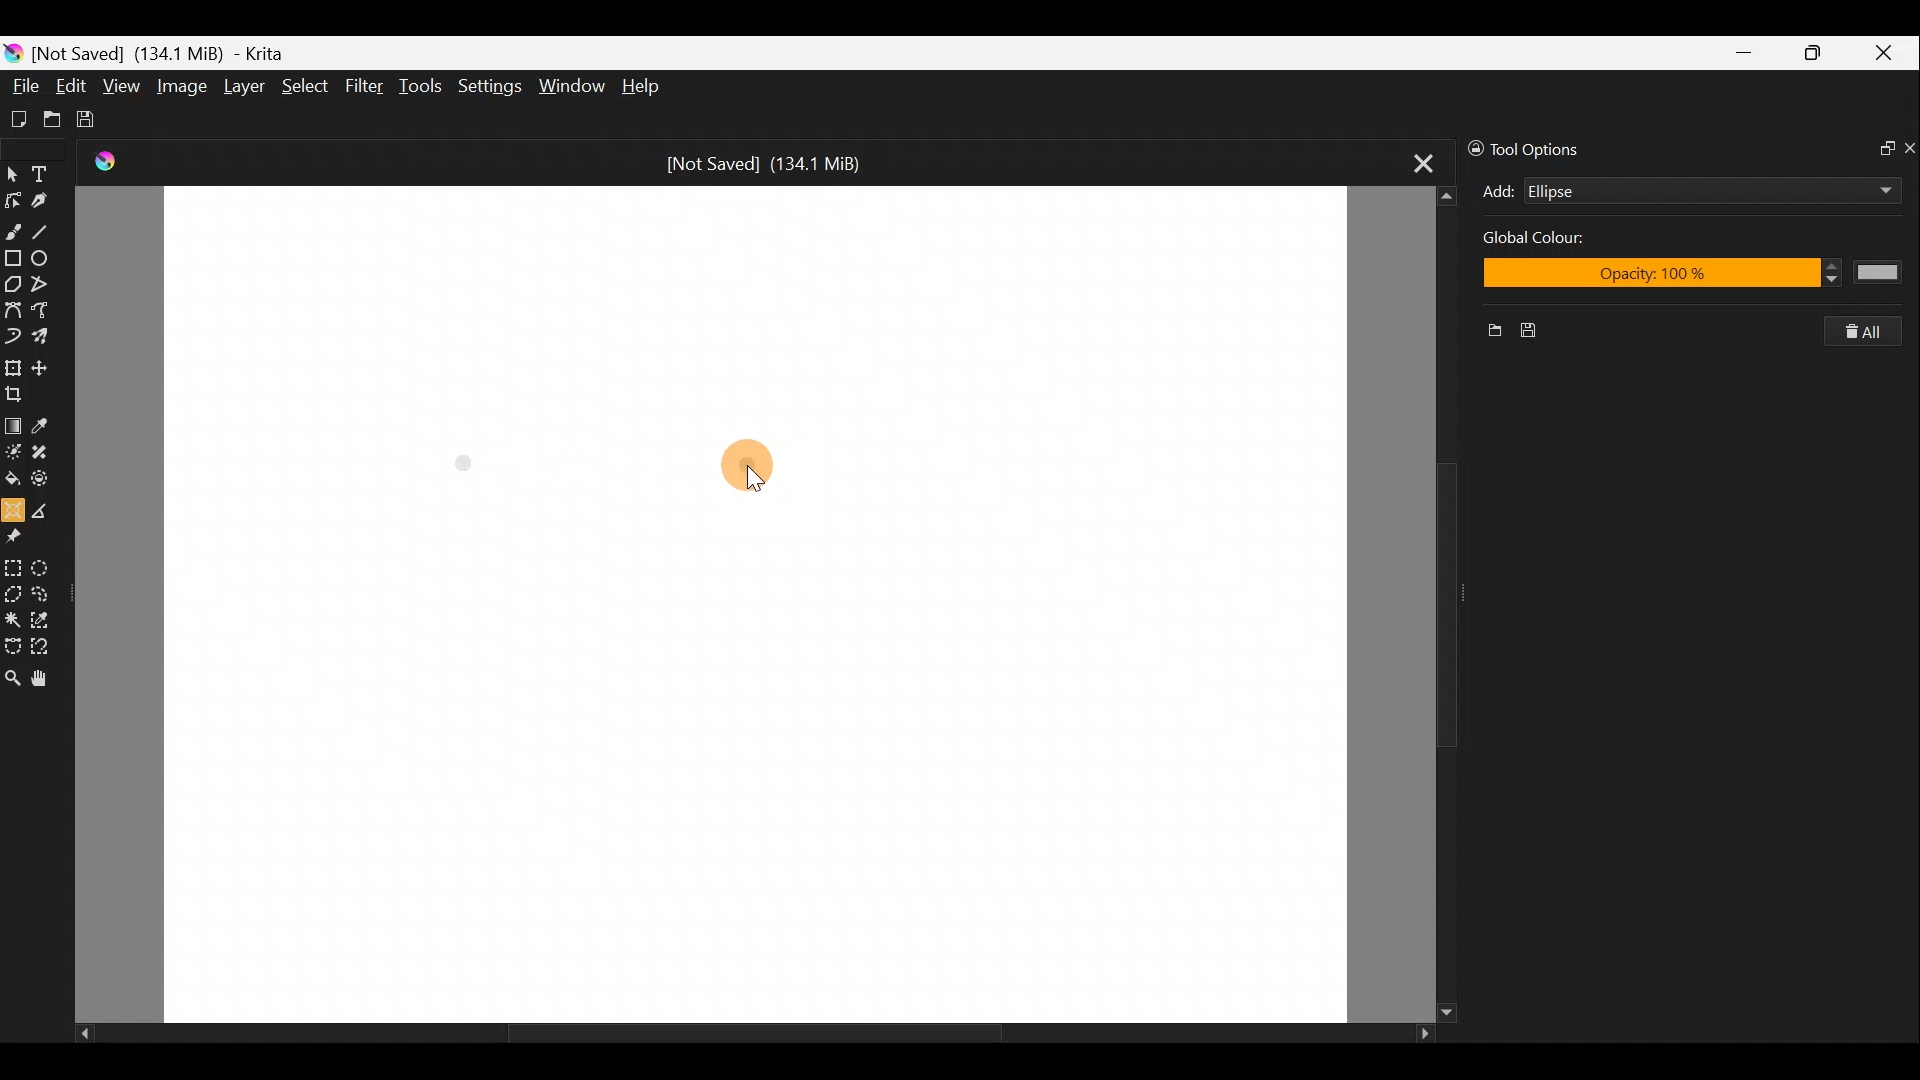 This screenshot has width=1920, height=1080. I want to click on Dynamic brush tool, so click(12, 337).